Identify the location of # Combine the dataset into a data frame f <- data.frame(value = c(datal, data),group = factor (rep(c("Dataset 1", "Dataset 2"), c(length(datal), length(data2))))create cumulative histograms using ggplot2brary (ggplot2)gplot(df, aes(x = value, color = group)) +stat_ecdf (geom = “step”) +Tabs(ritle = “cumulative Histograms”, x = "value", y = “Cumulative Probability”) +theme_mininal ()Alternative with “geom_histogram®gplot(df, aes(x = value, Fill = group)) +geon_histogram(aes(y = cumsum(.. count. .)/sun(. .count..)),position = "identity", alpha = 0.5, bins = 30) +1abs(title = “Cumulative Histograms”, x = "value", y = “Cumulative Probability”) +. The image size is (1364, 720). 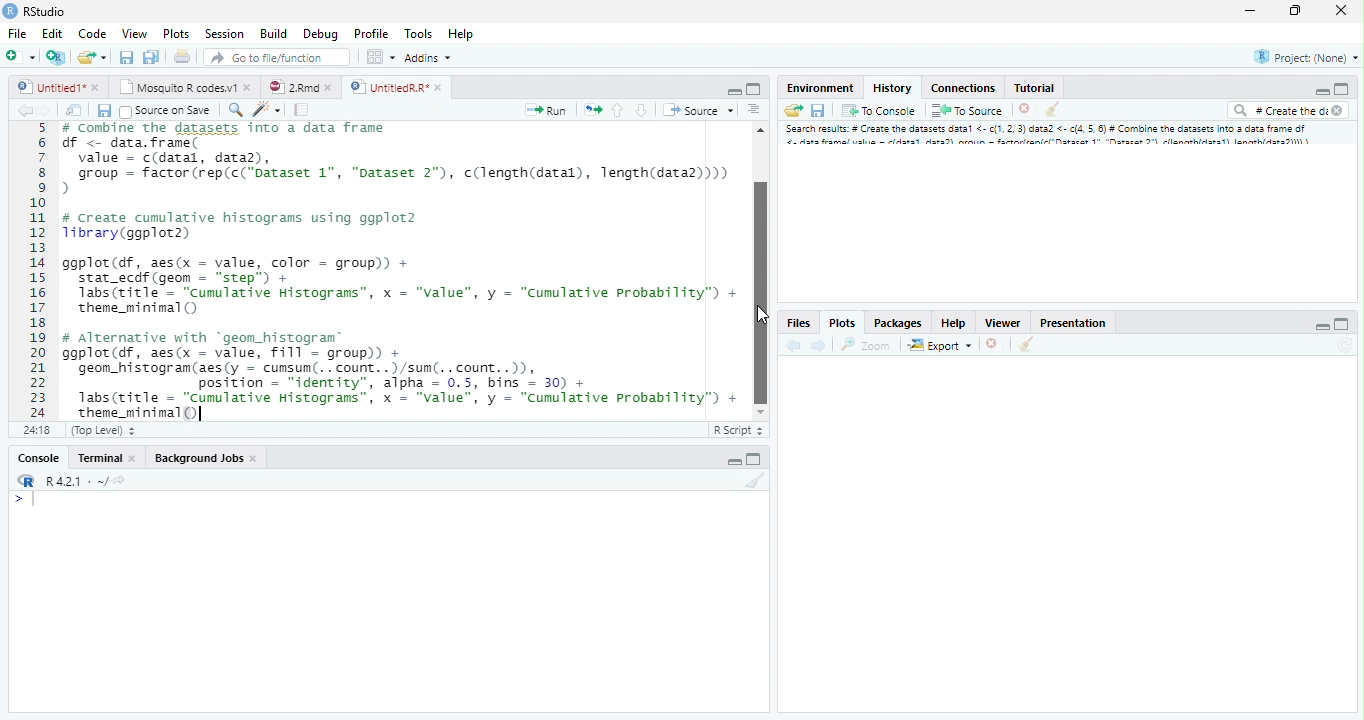
(402, 271).